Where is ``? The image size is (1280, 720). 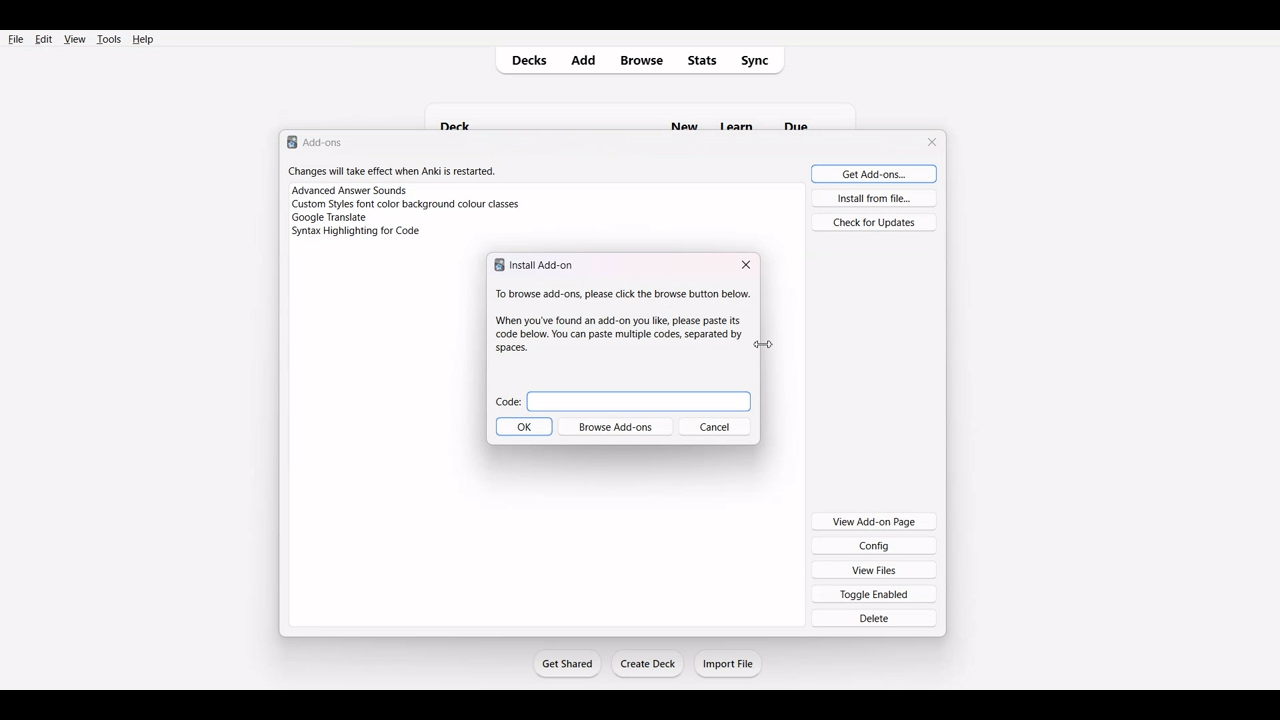  is located at coordinates (808, 115).